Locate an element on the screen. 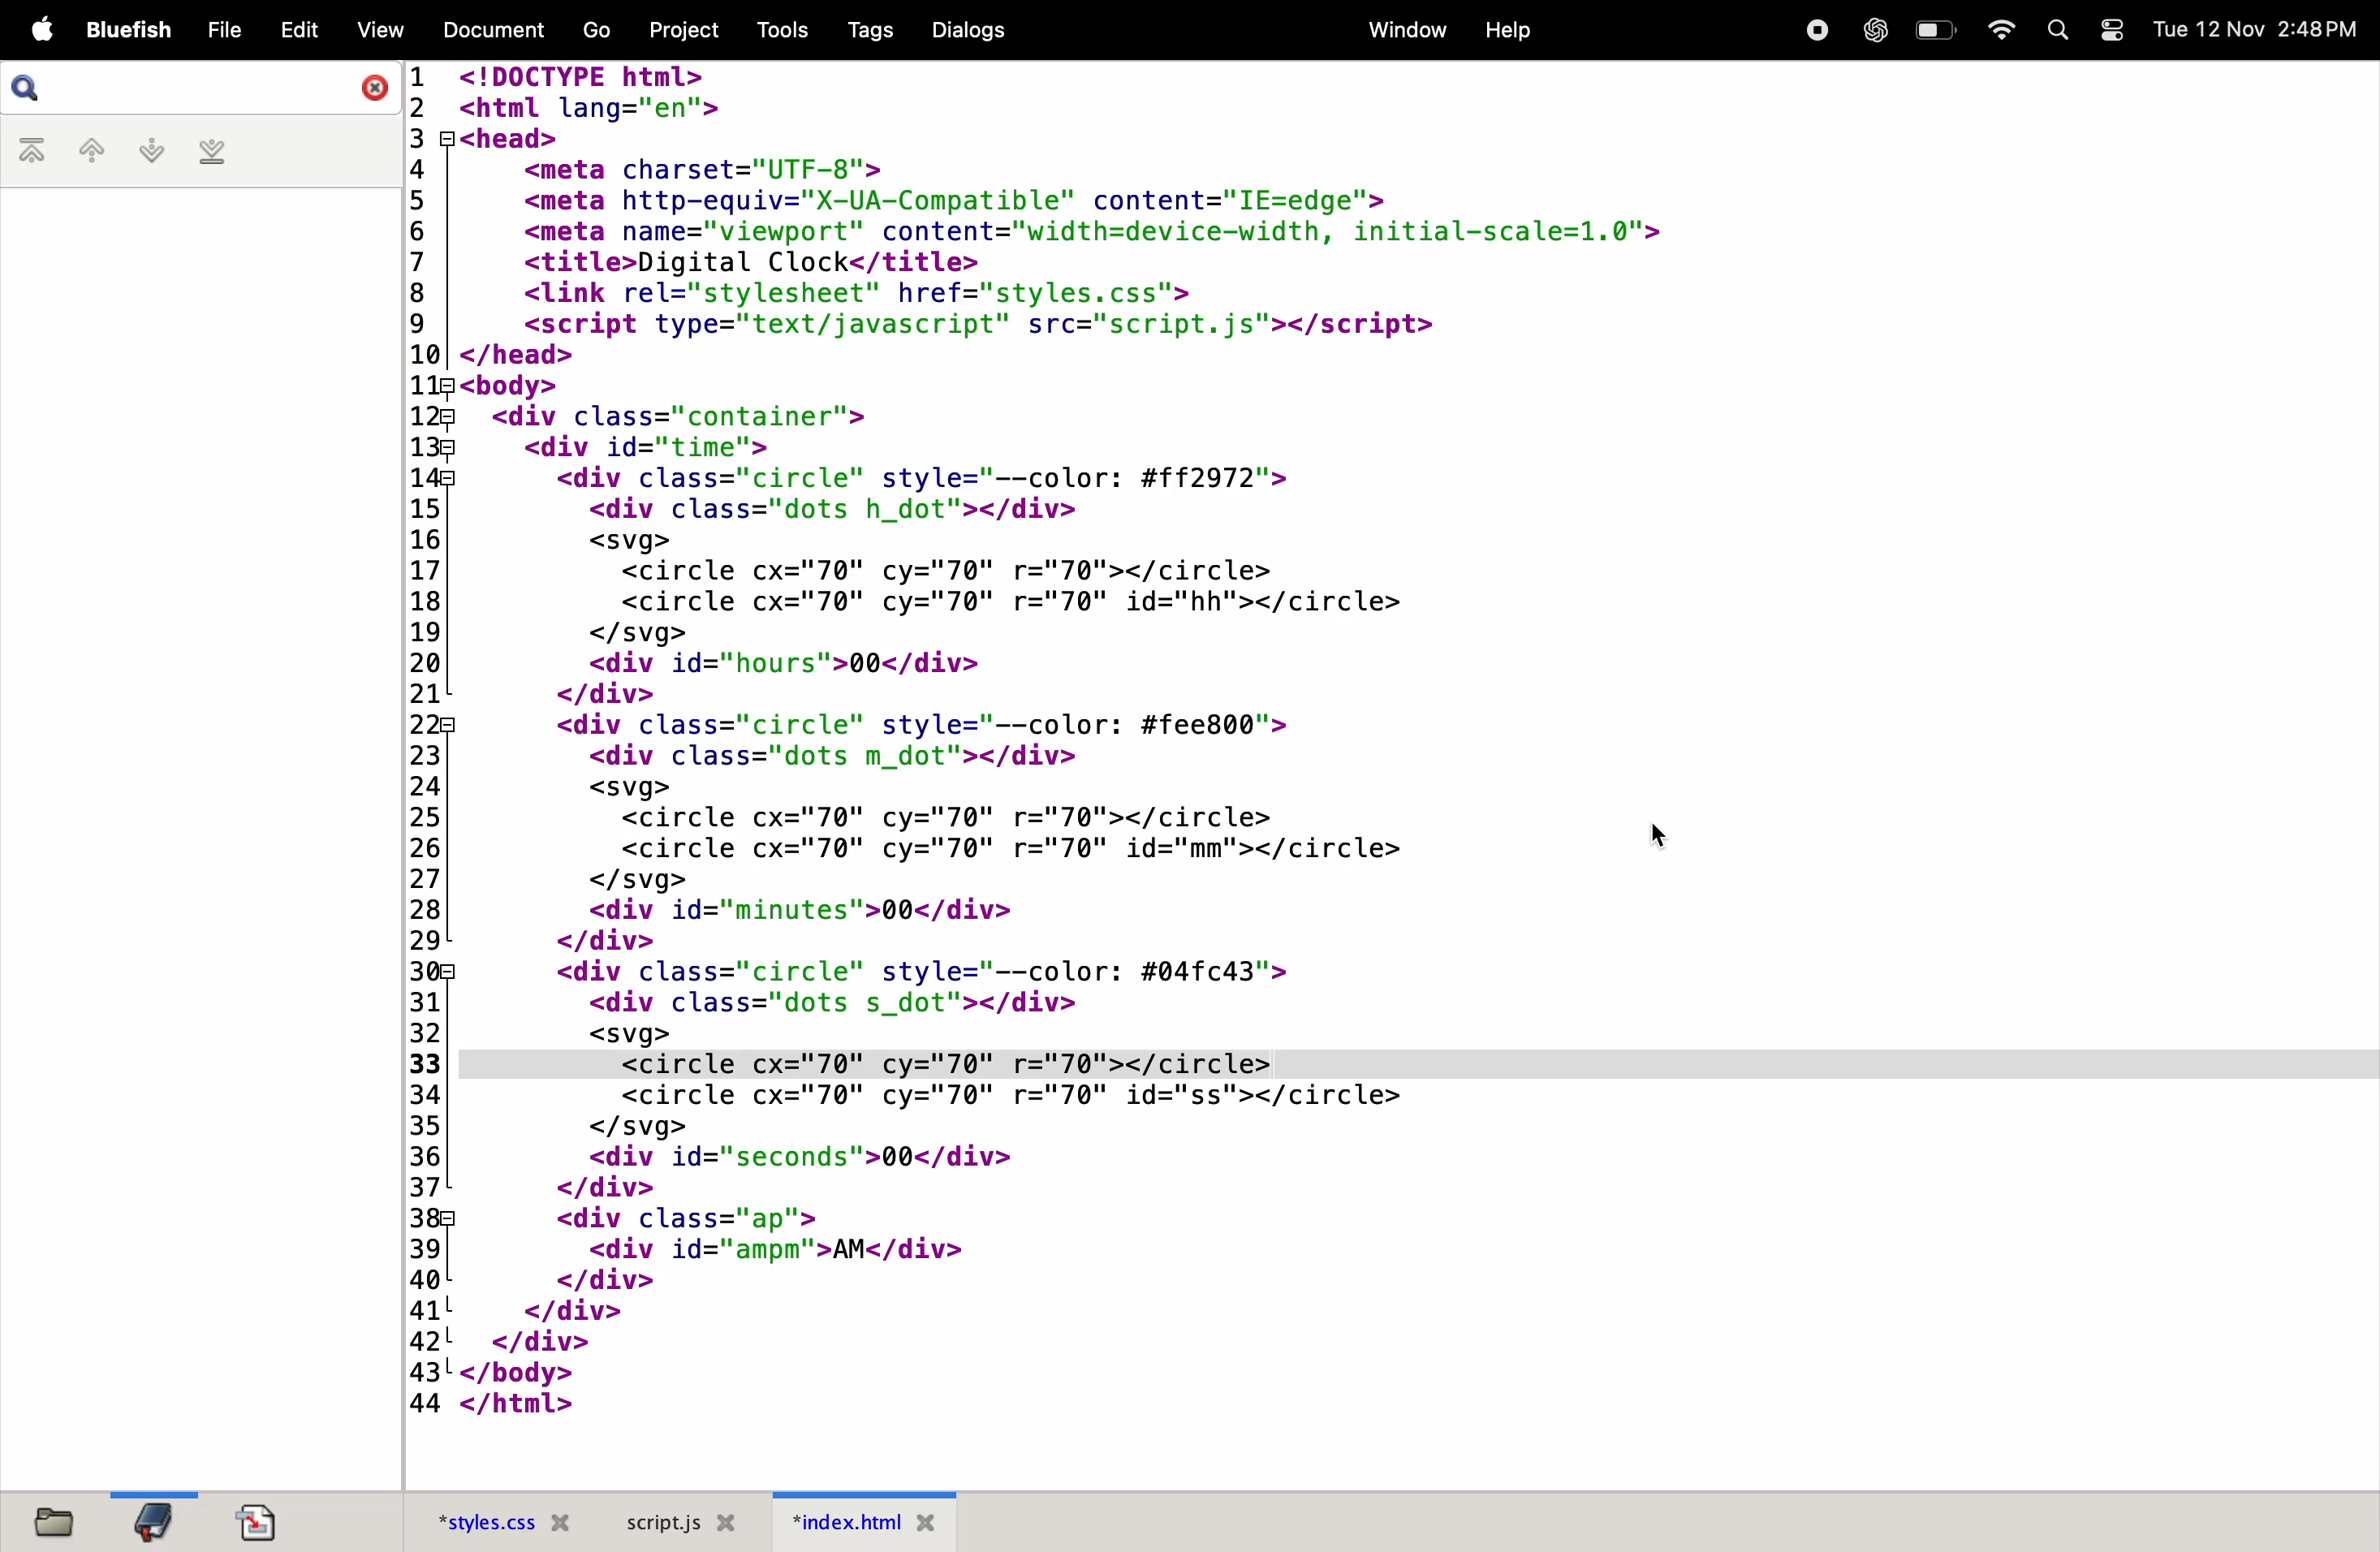 The width and height of the screenshot is (2380, 1552). edit is located at coordinates (298, 28).